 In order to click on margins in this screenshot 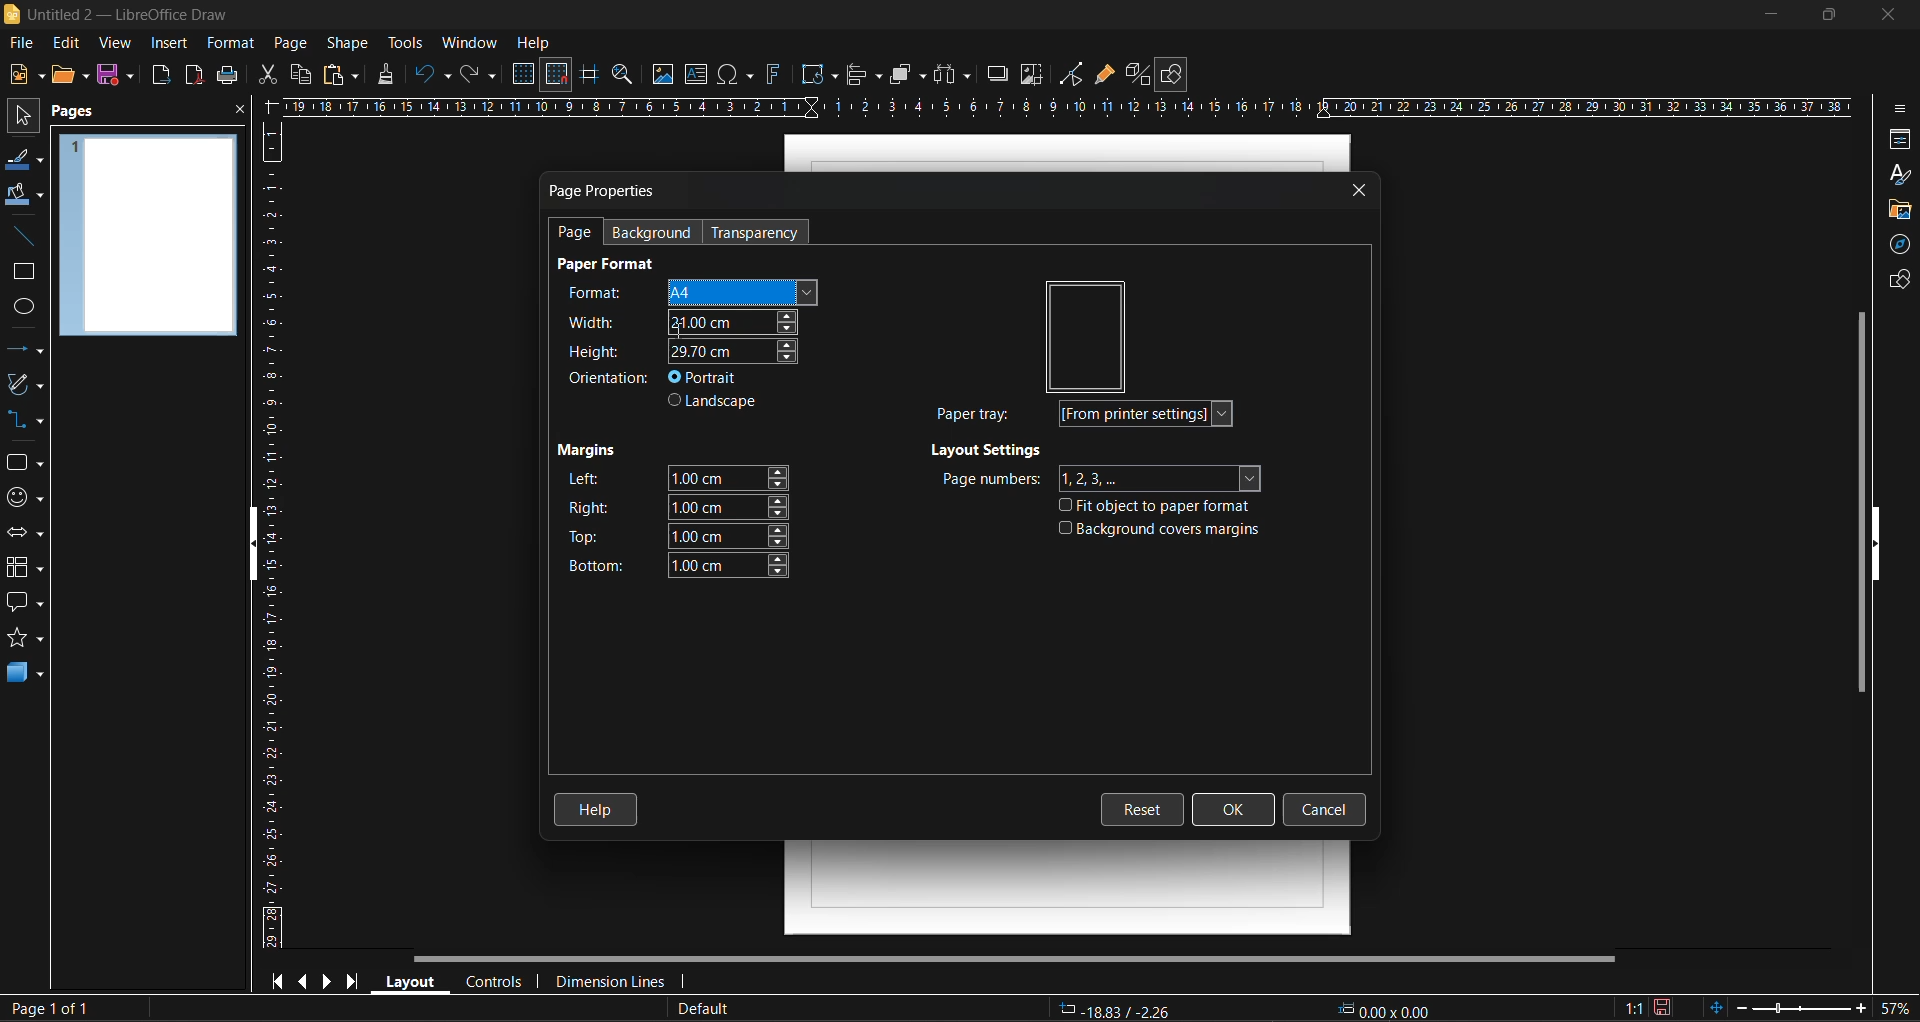, I will do `click(589, 453)`.